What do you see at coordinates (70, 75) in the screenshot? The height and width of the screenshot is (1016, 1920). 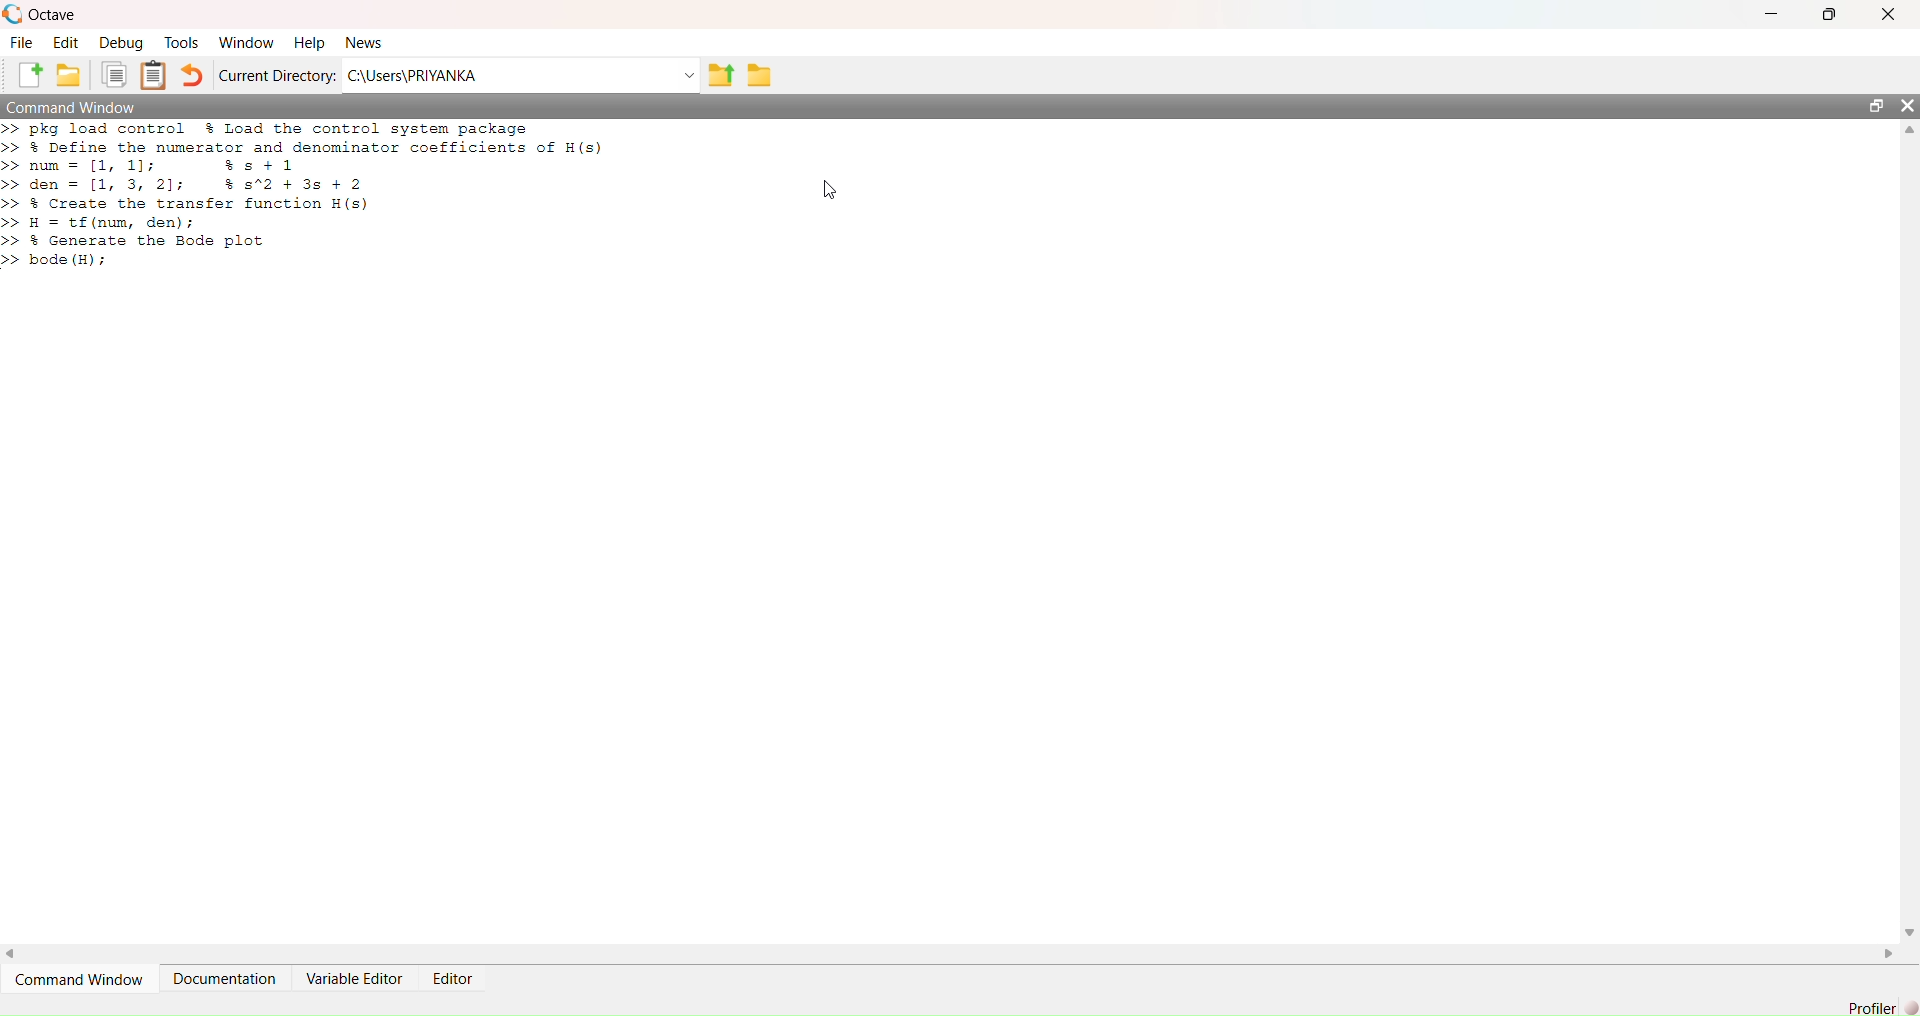 I see `Open an existing file in editor` at bounding box center [70, 75].